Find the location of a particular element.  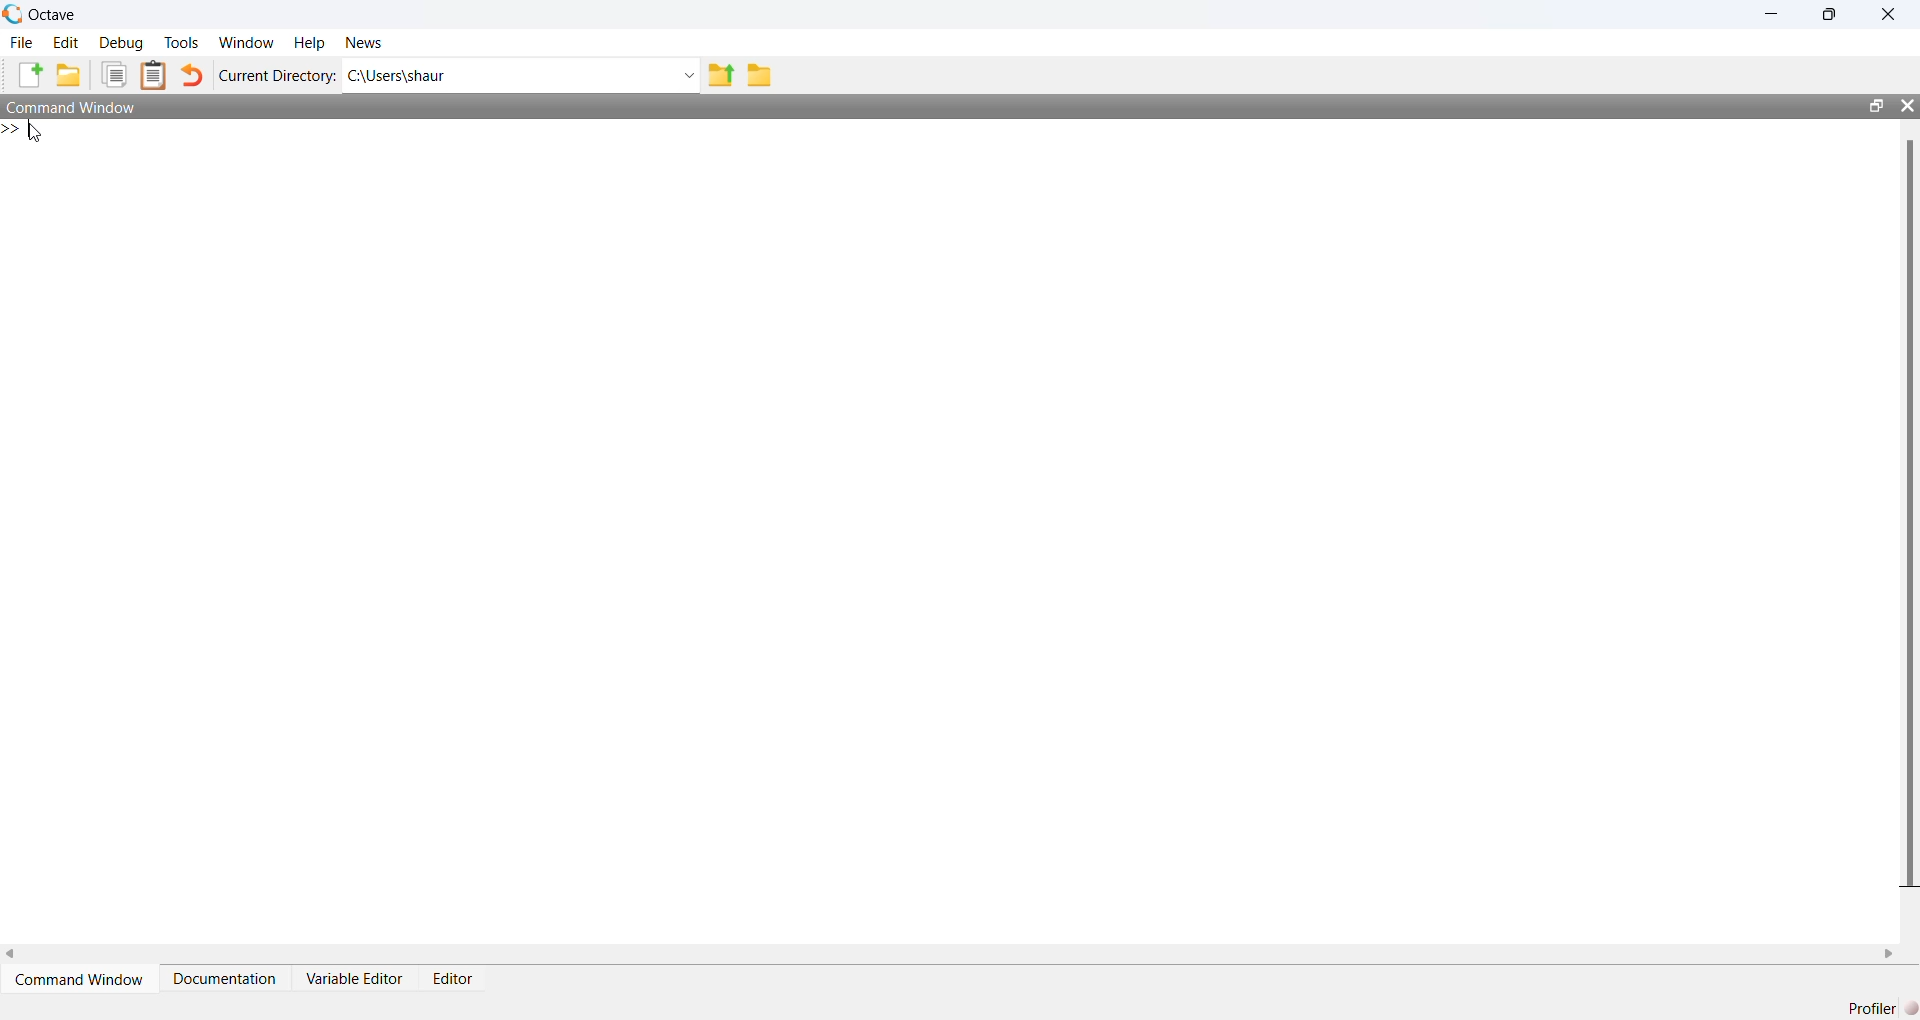

Command Window is located at coordinates (82, 979).